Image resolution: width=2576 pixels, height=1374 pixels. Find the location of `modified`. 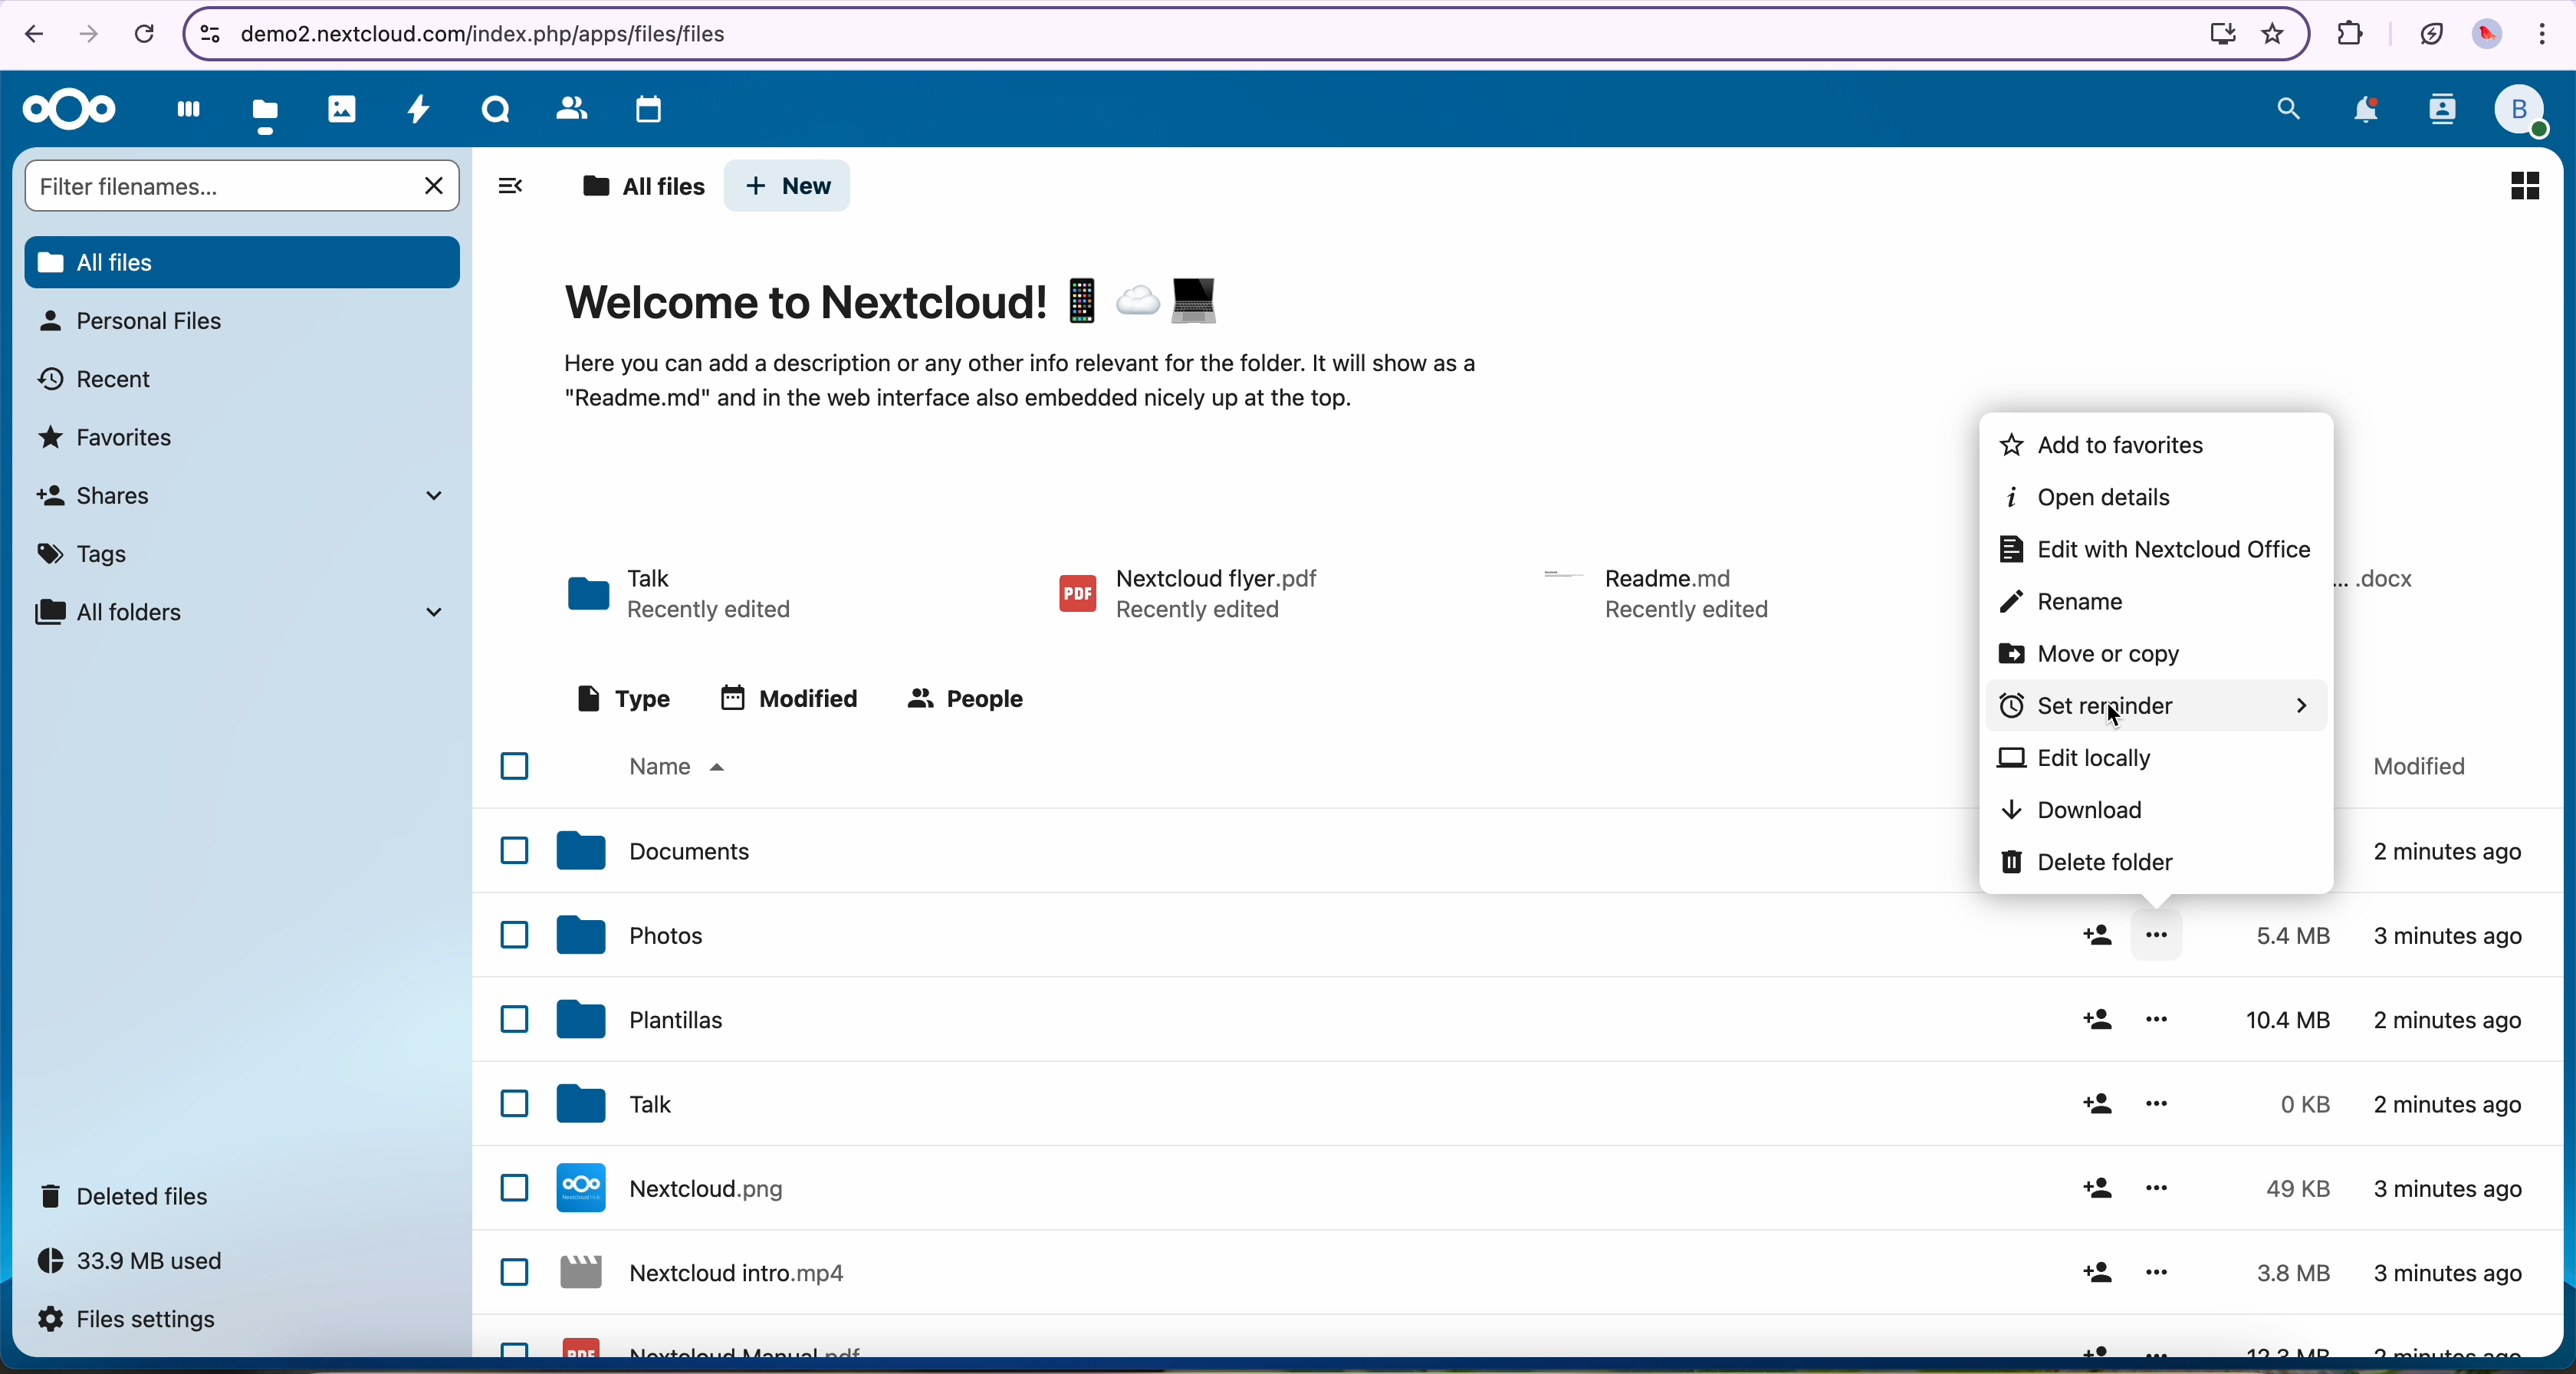

modified is located at coordinates (790, 697).